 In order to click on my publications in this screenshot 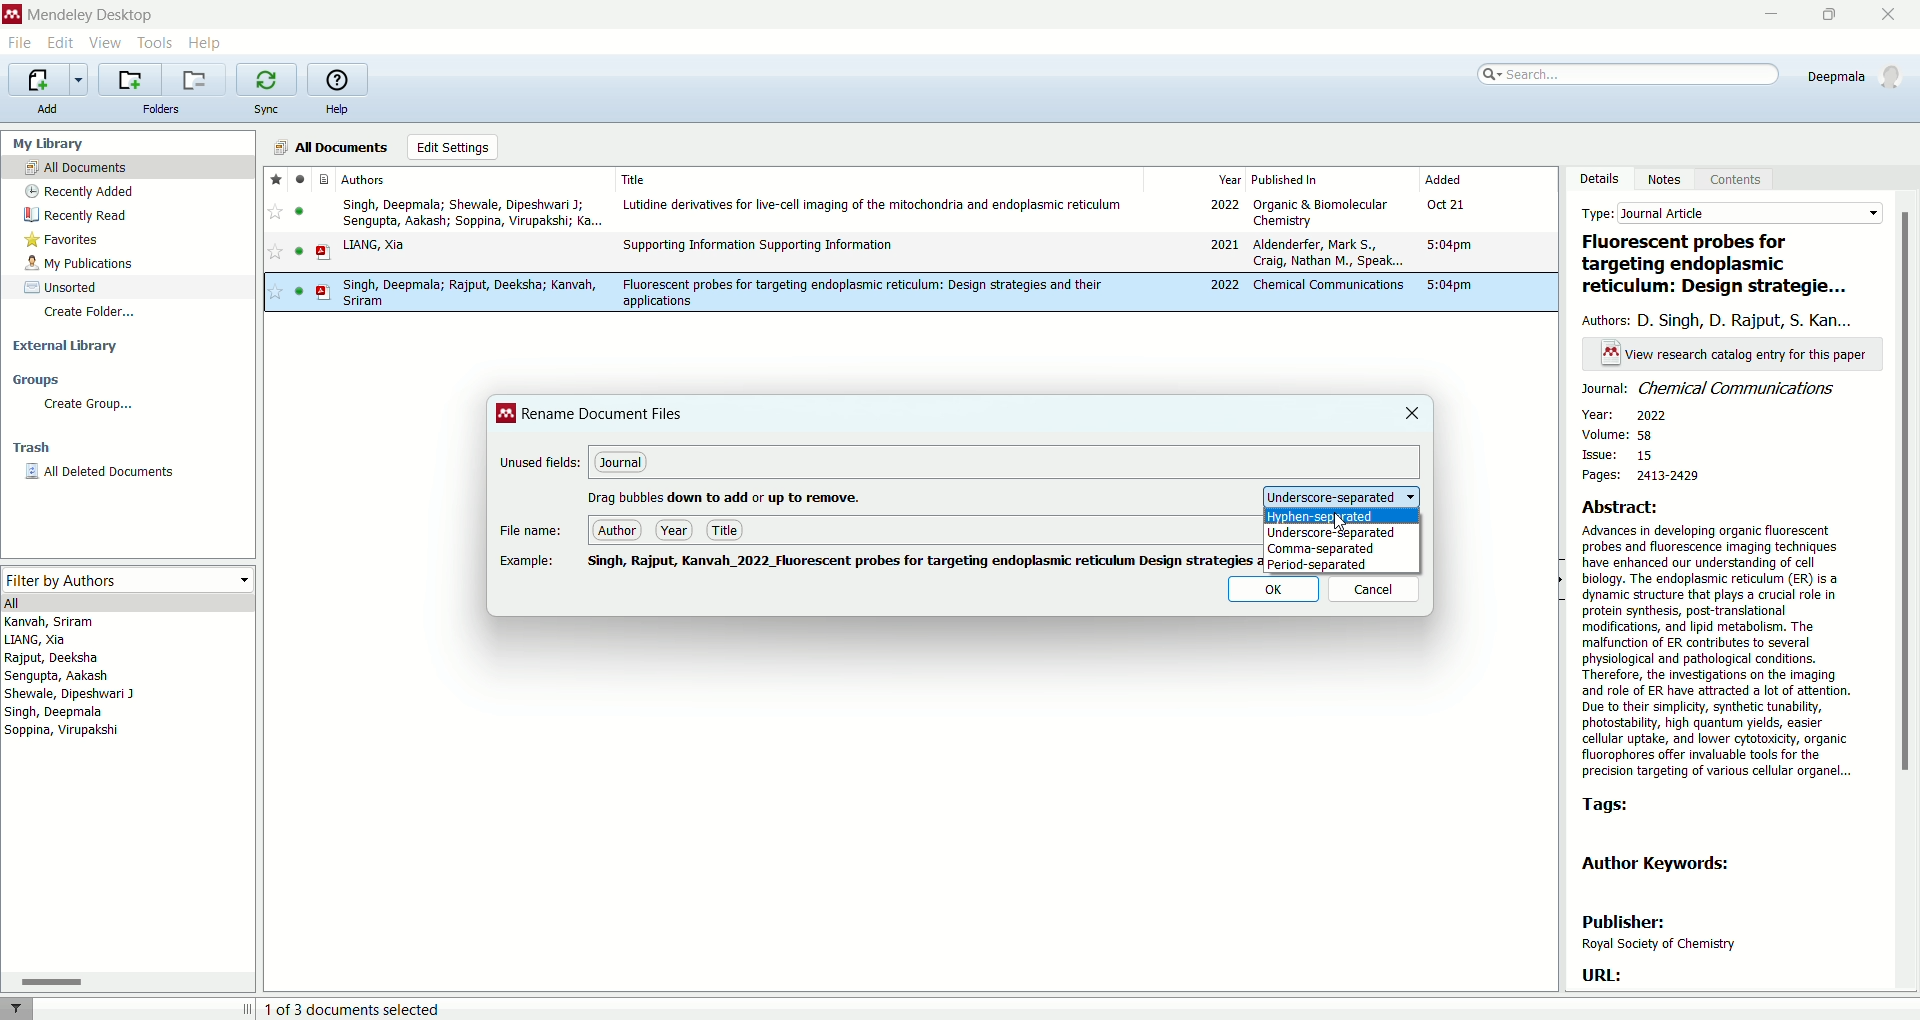, I will do `click(82, 266)`.